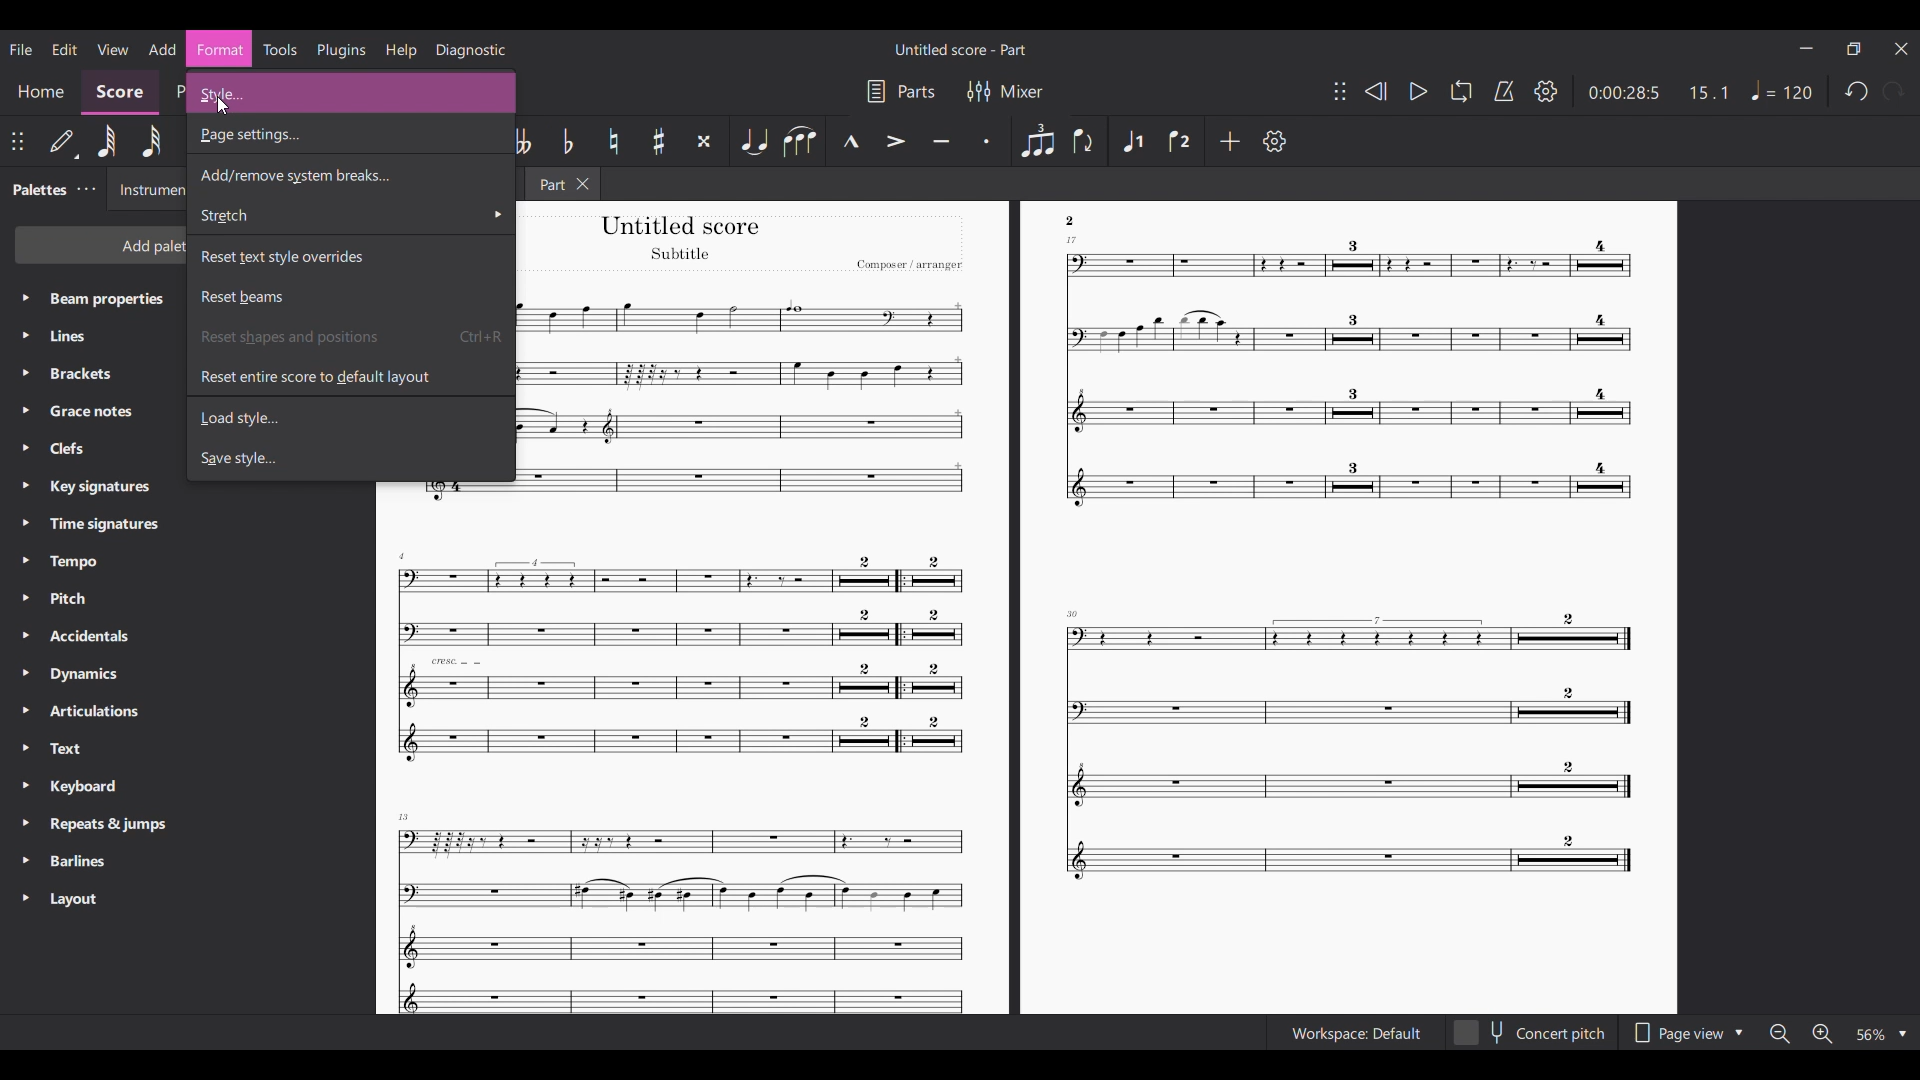  What do you see at coordinates (97, 333) in the screenshot?
I see `Lines` at bounding box center [97, 333].